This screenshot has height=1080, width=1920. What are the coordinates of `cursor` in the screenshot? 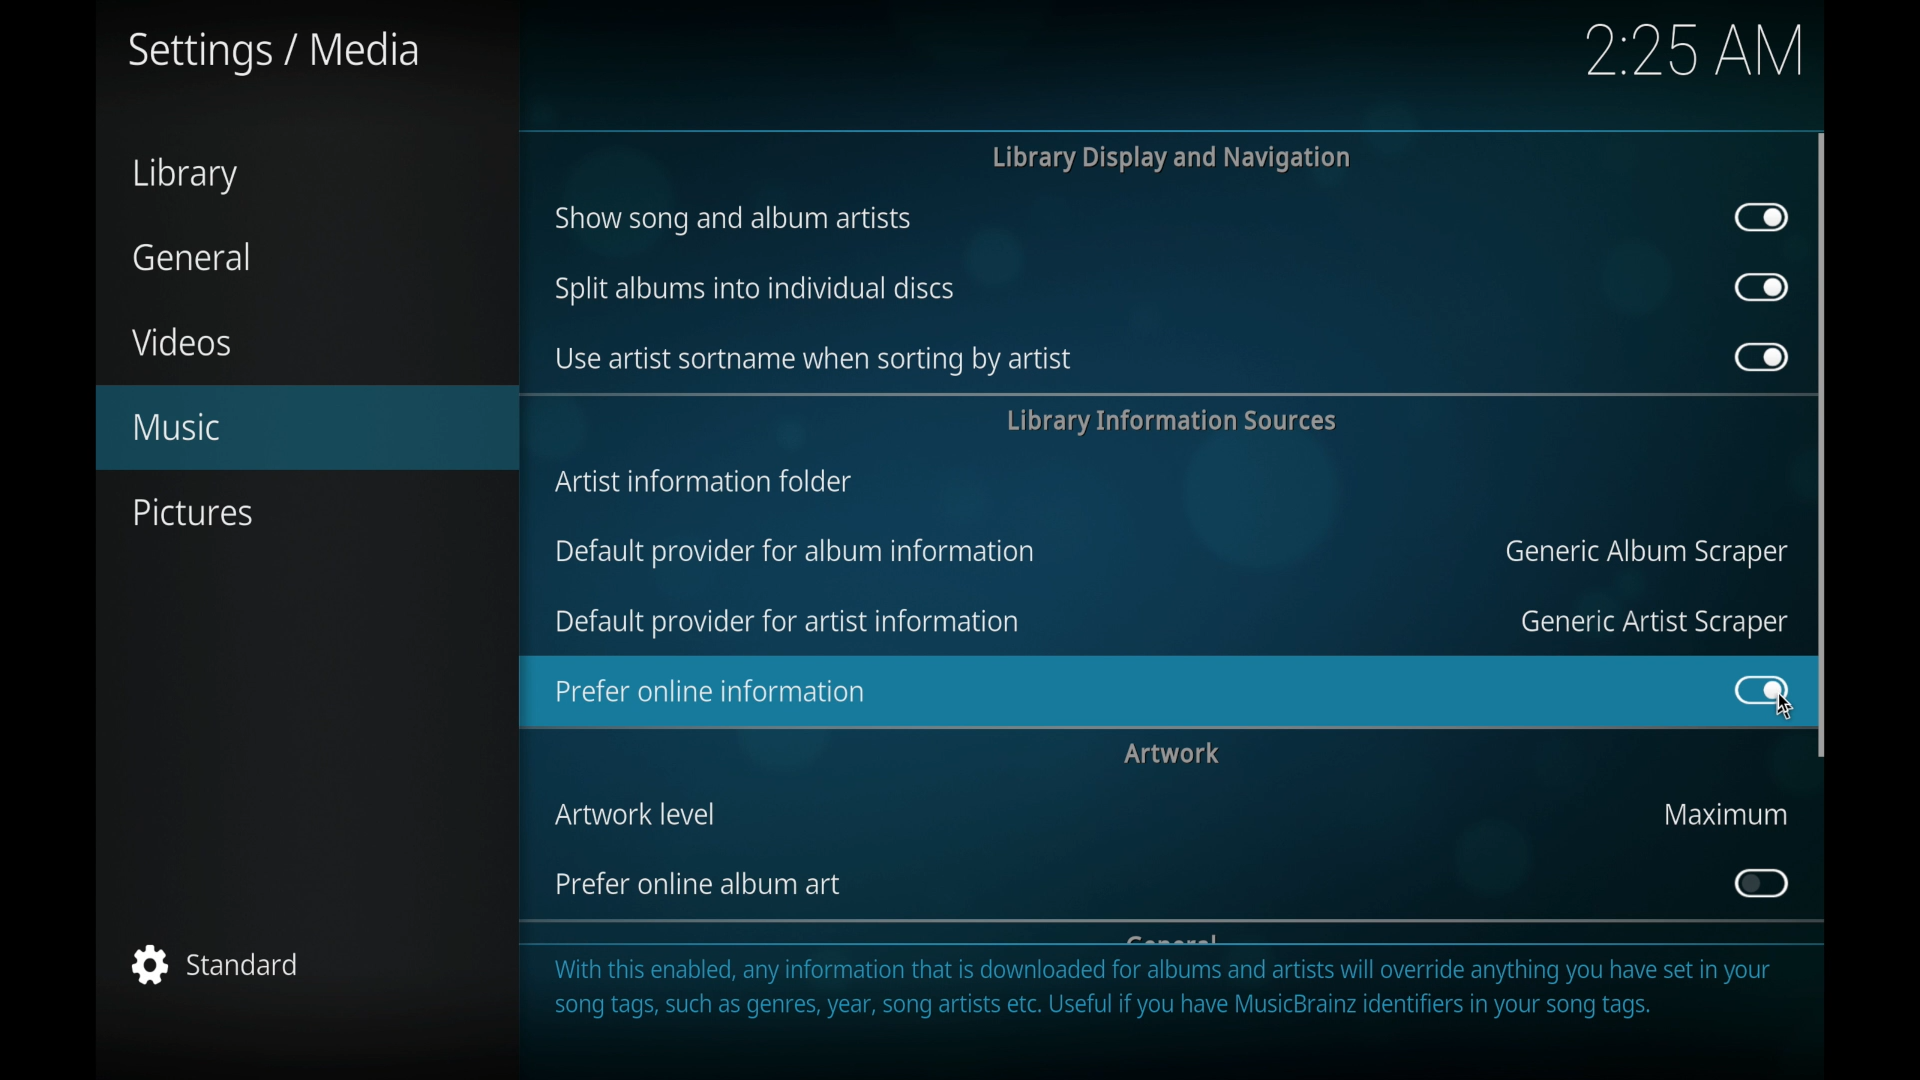 It's located at (1786, 709).